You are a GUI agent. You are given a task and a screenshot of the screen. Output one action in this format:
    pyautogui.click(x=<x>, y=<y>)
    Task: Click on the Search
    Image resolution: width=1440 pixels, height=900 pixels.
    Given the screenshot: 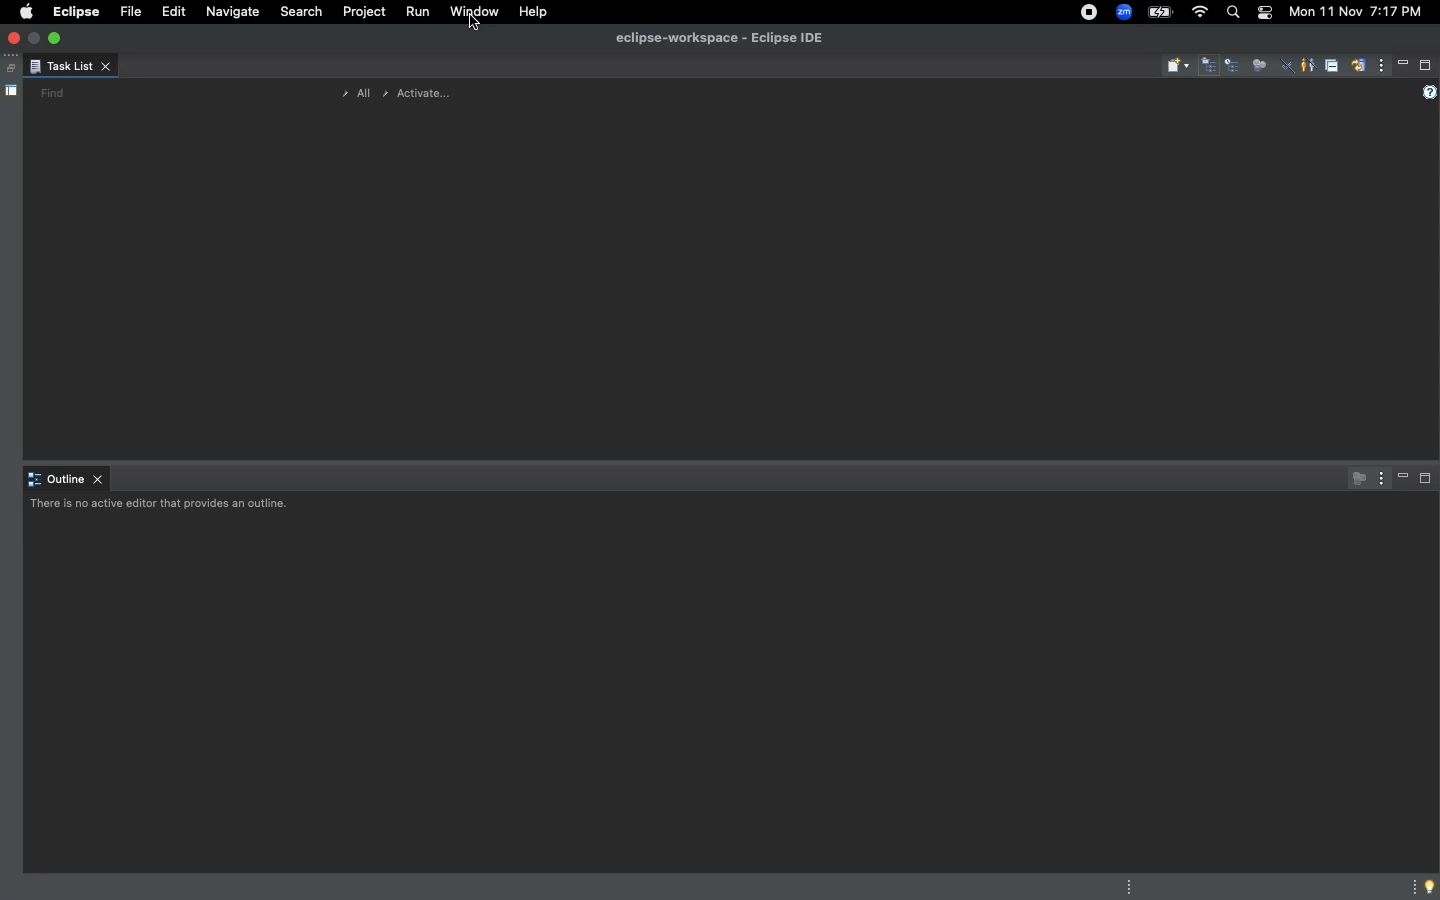 What is the action you would take?
    pyautogui.click(x=301, y=14)
    